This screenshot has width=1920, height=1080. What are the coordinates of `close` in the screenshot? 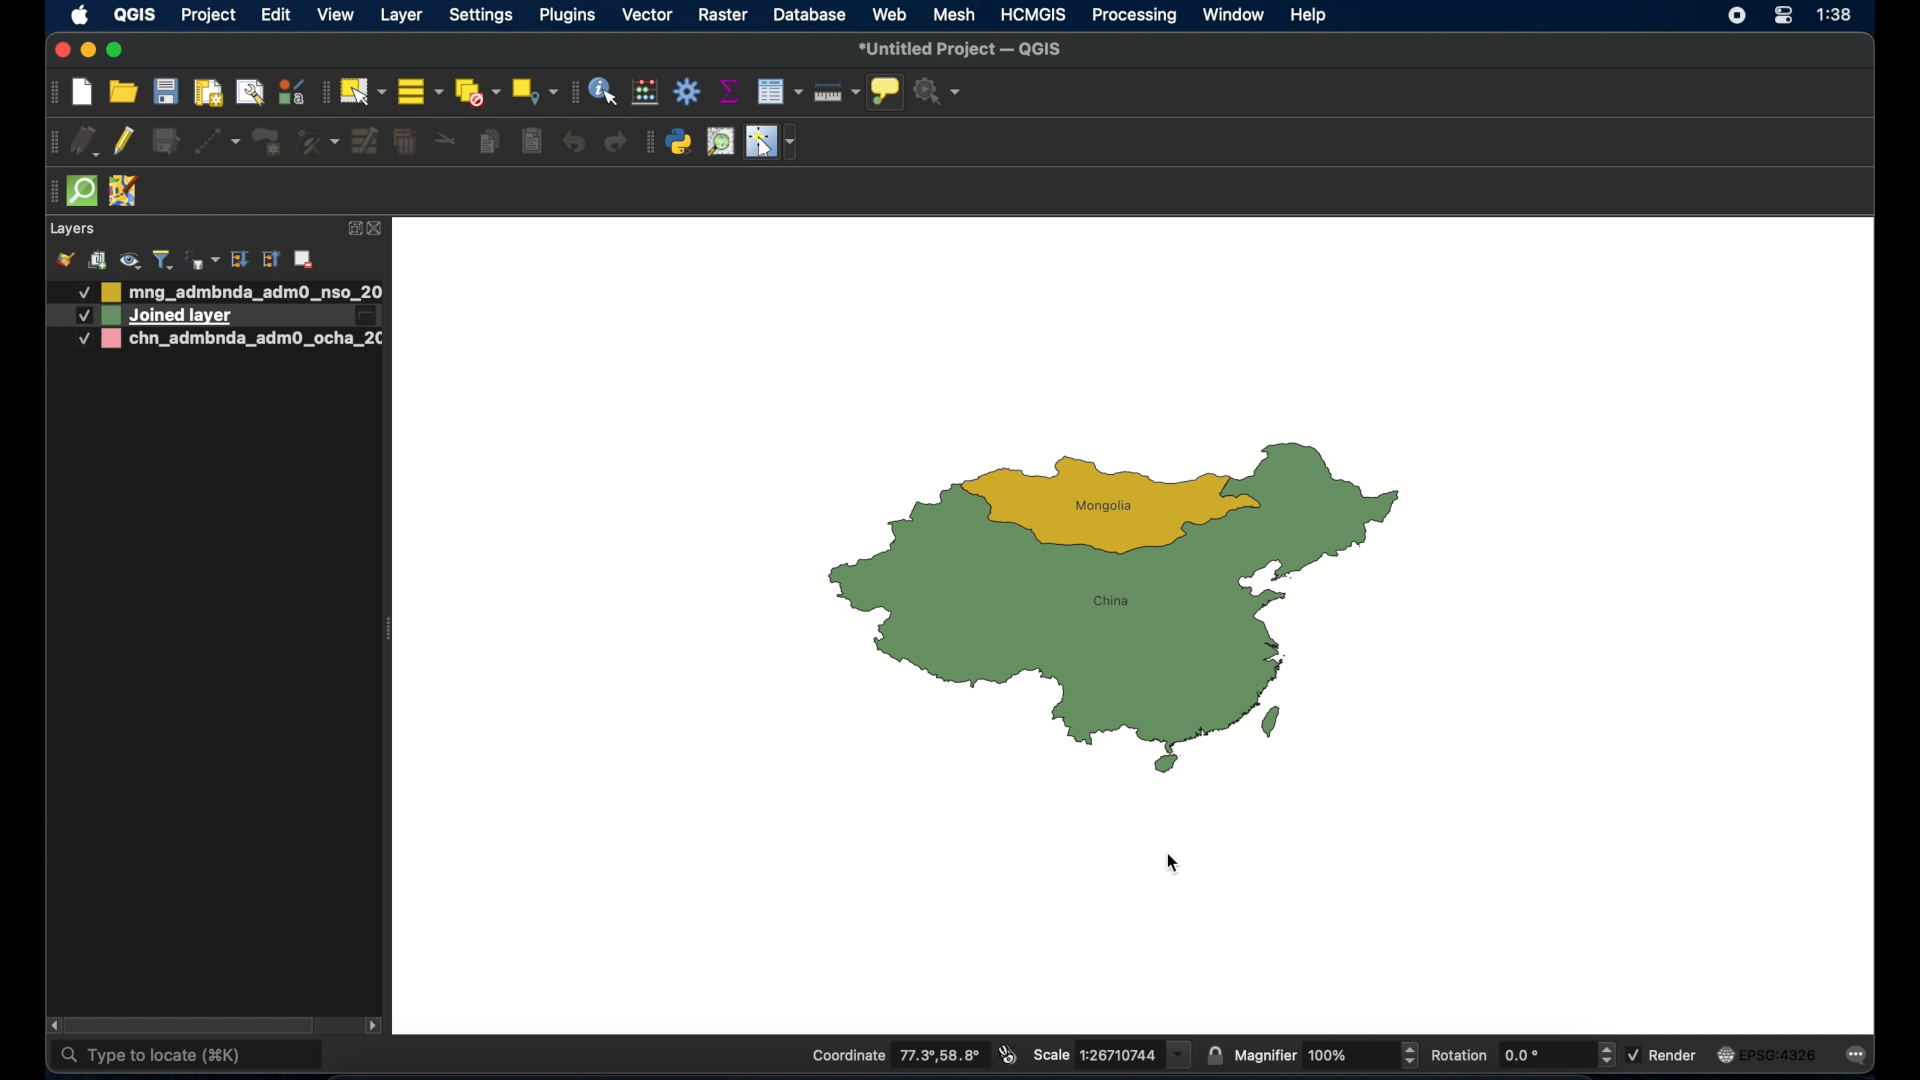 It's located at (380, 230).